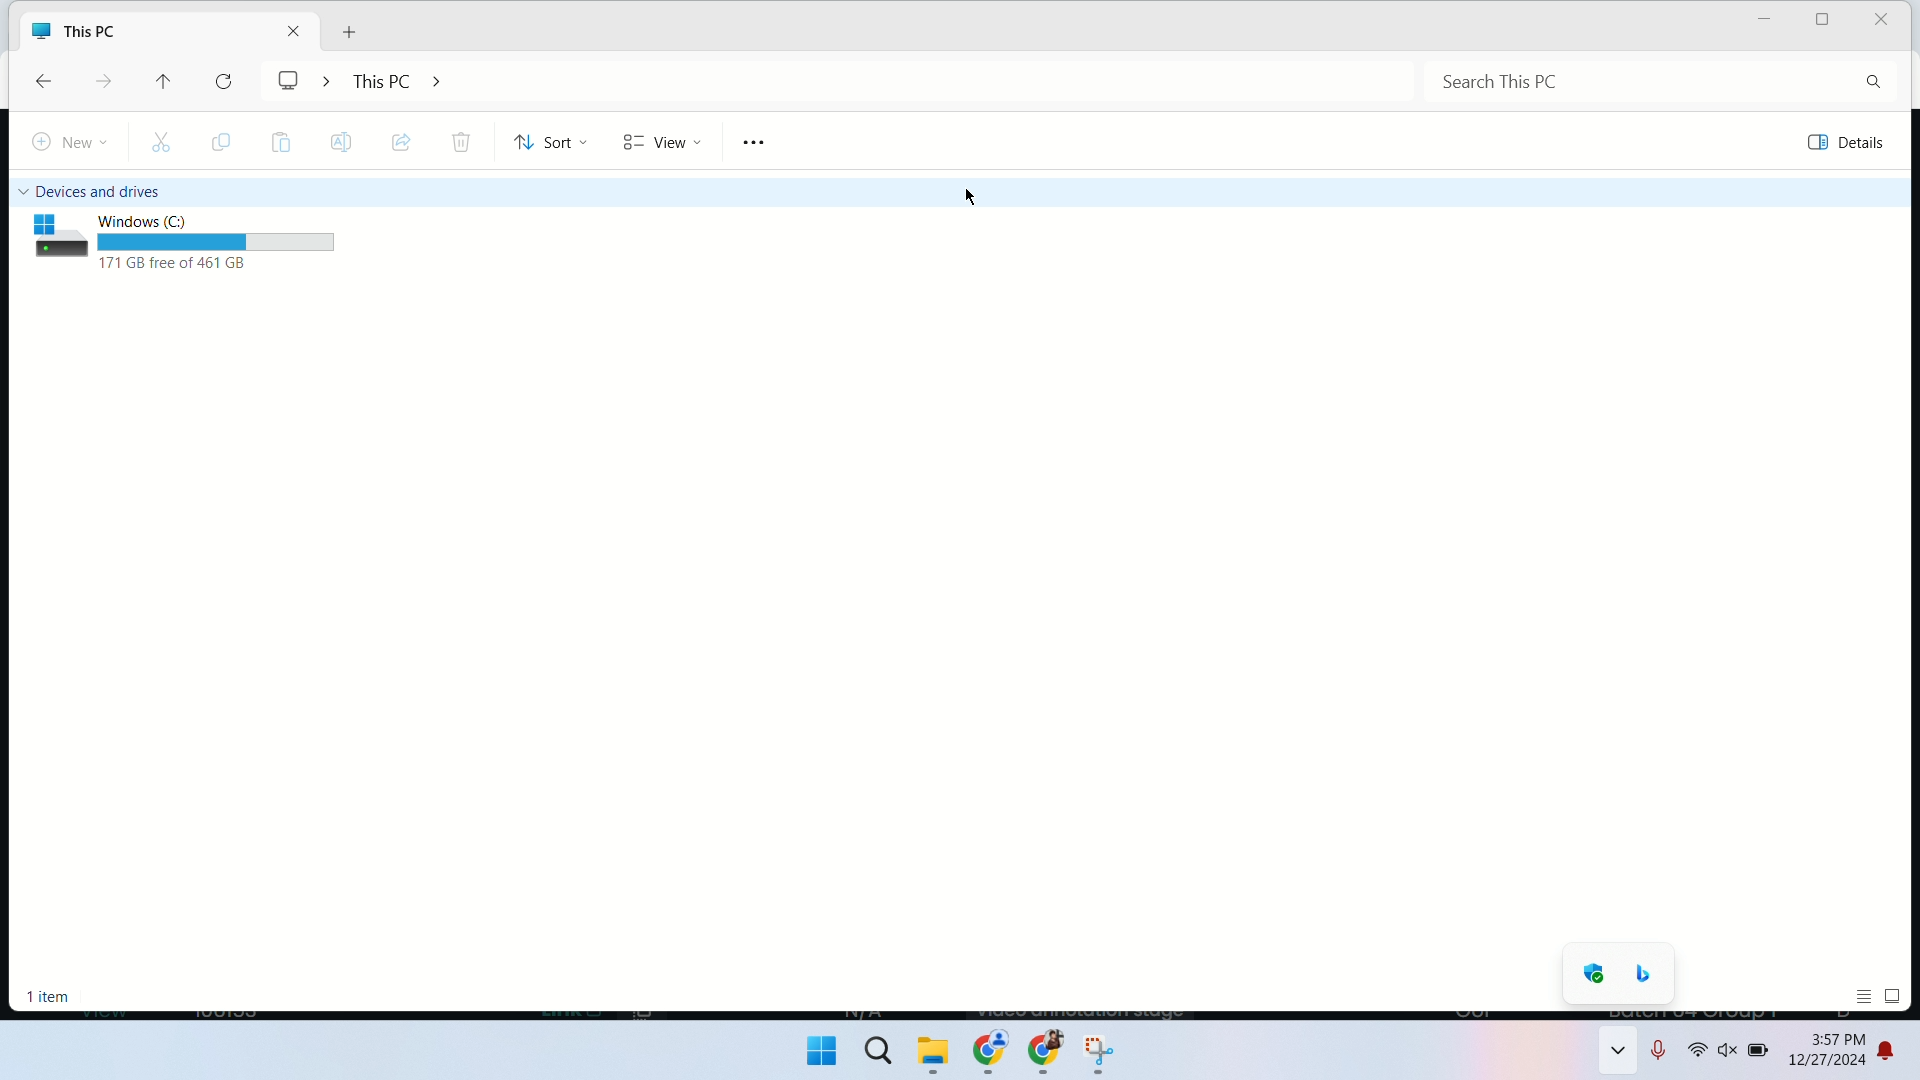 This screenshot has height=1080, width=1920. Describe the element at coordinates (1663, 1055) in the screenshot. I see `microphone` at that location.